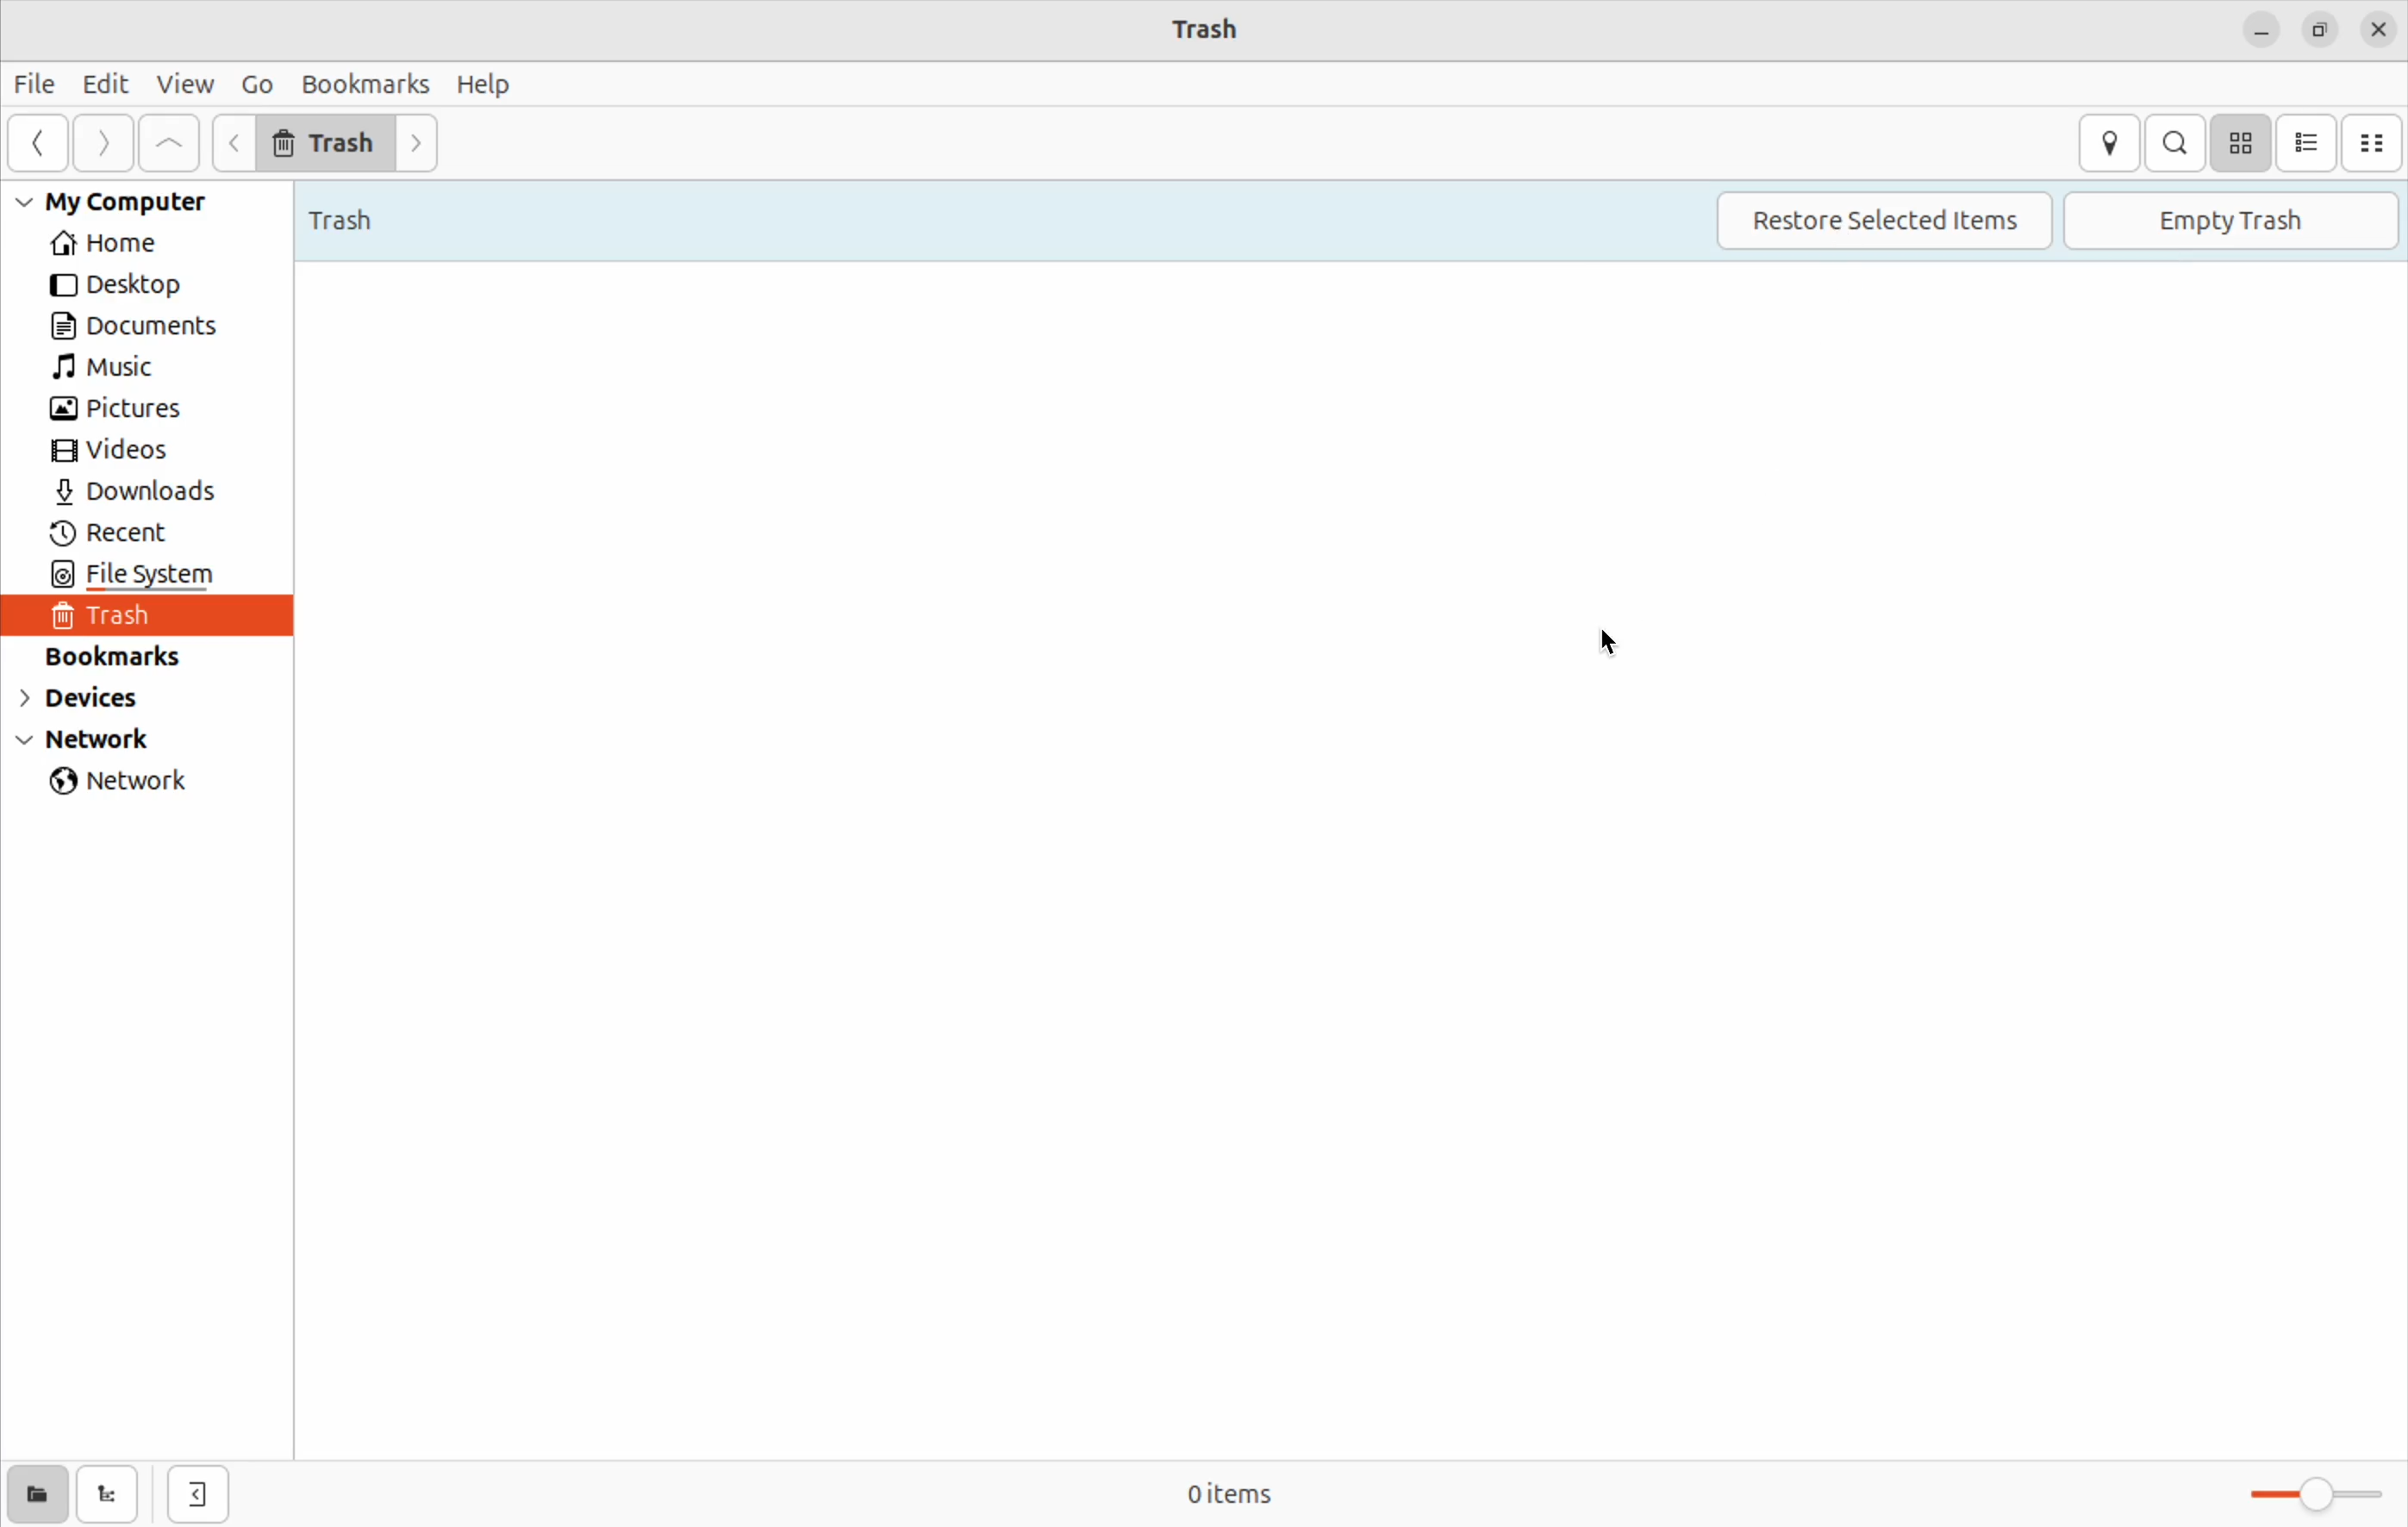  Describe the element at coordinates (173, 577) in the screenshot. I see `file system` at that location.